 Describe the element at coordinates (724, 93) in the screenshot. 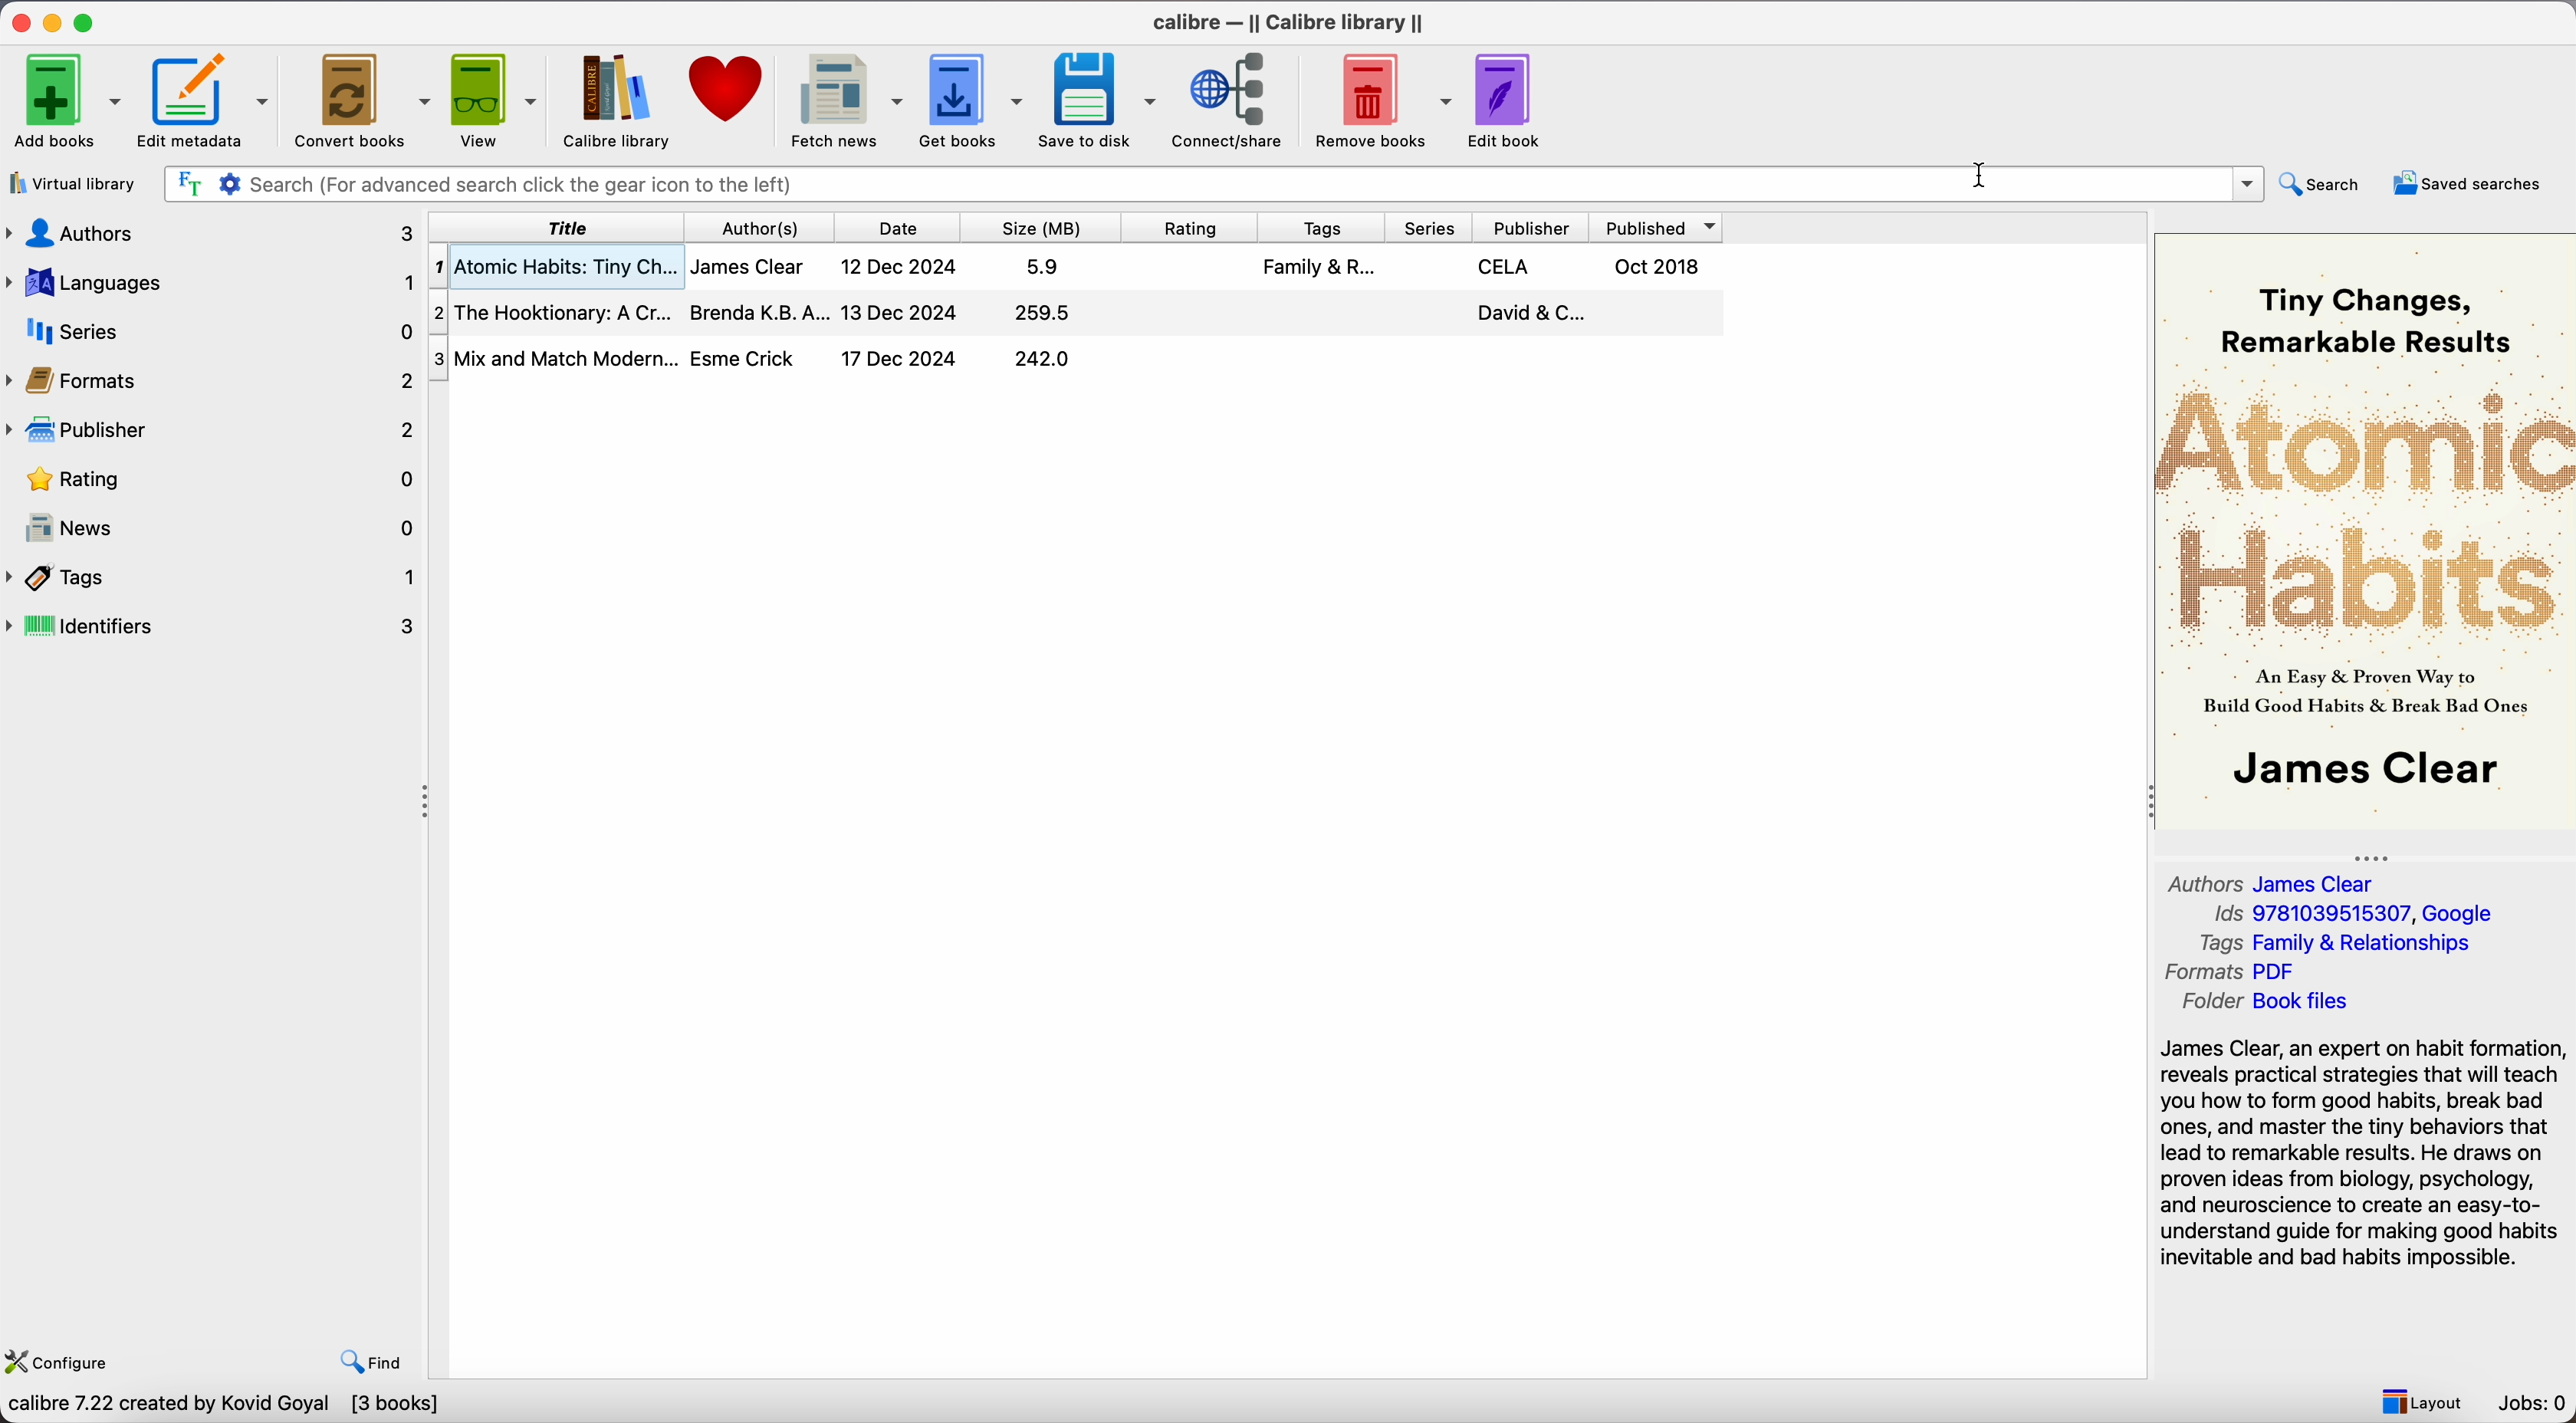

I see `donate` at that location.